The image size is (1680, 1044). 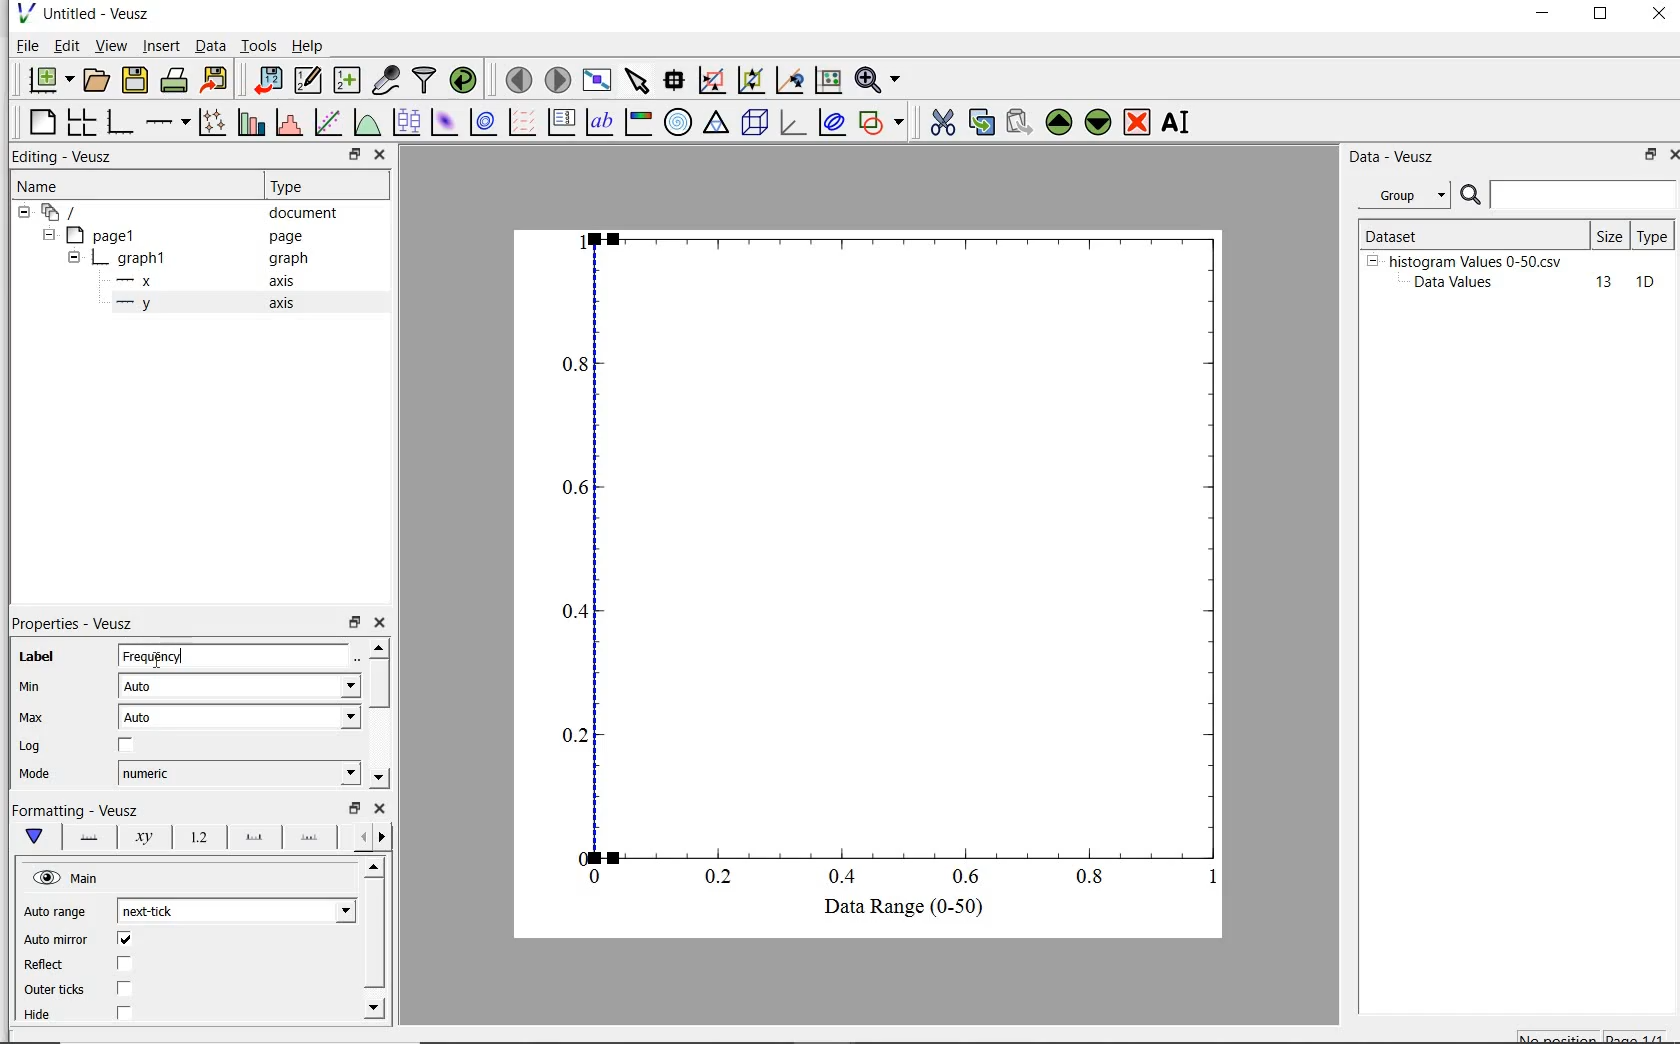 What do you see at coordinates (1372, 260) in the screenshot?
I see `hide` at bounding box center [1372, 260].